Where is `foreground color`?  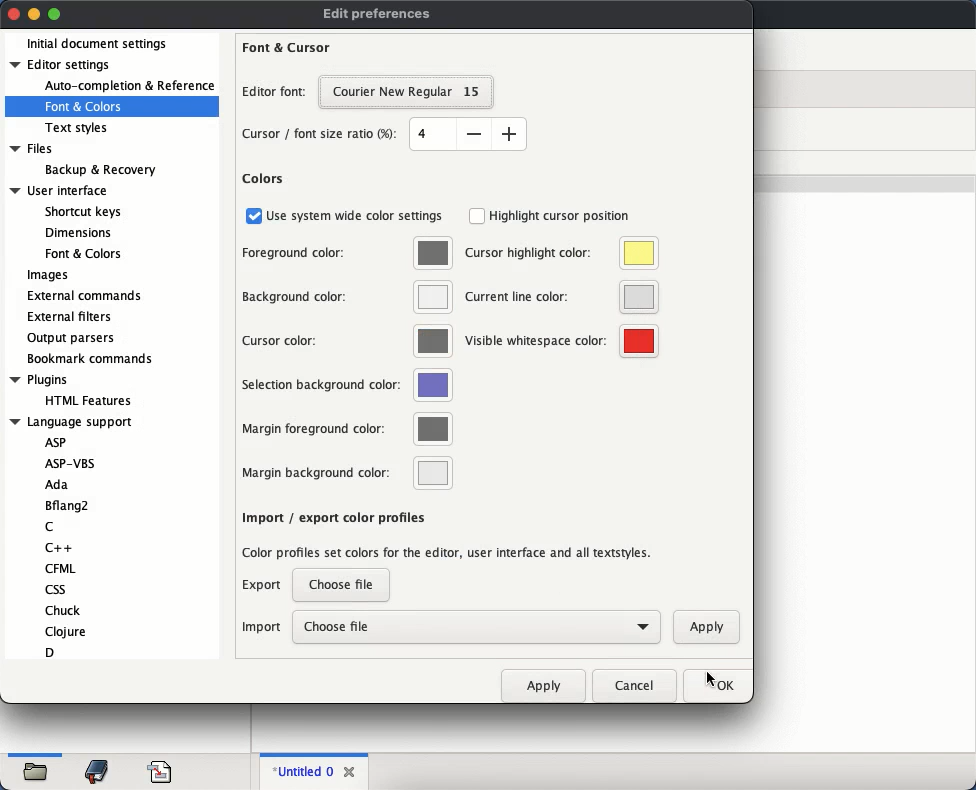 foreground color is located at coordinates (348, 252).